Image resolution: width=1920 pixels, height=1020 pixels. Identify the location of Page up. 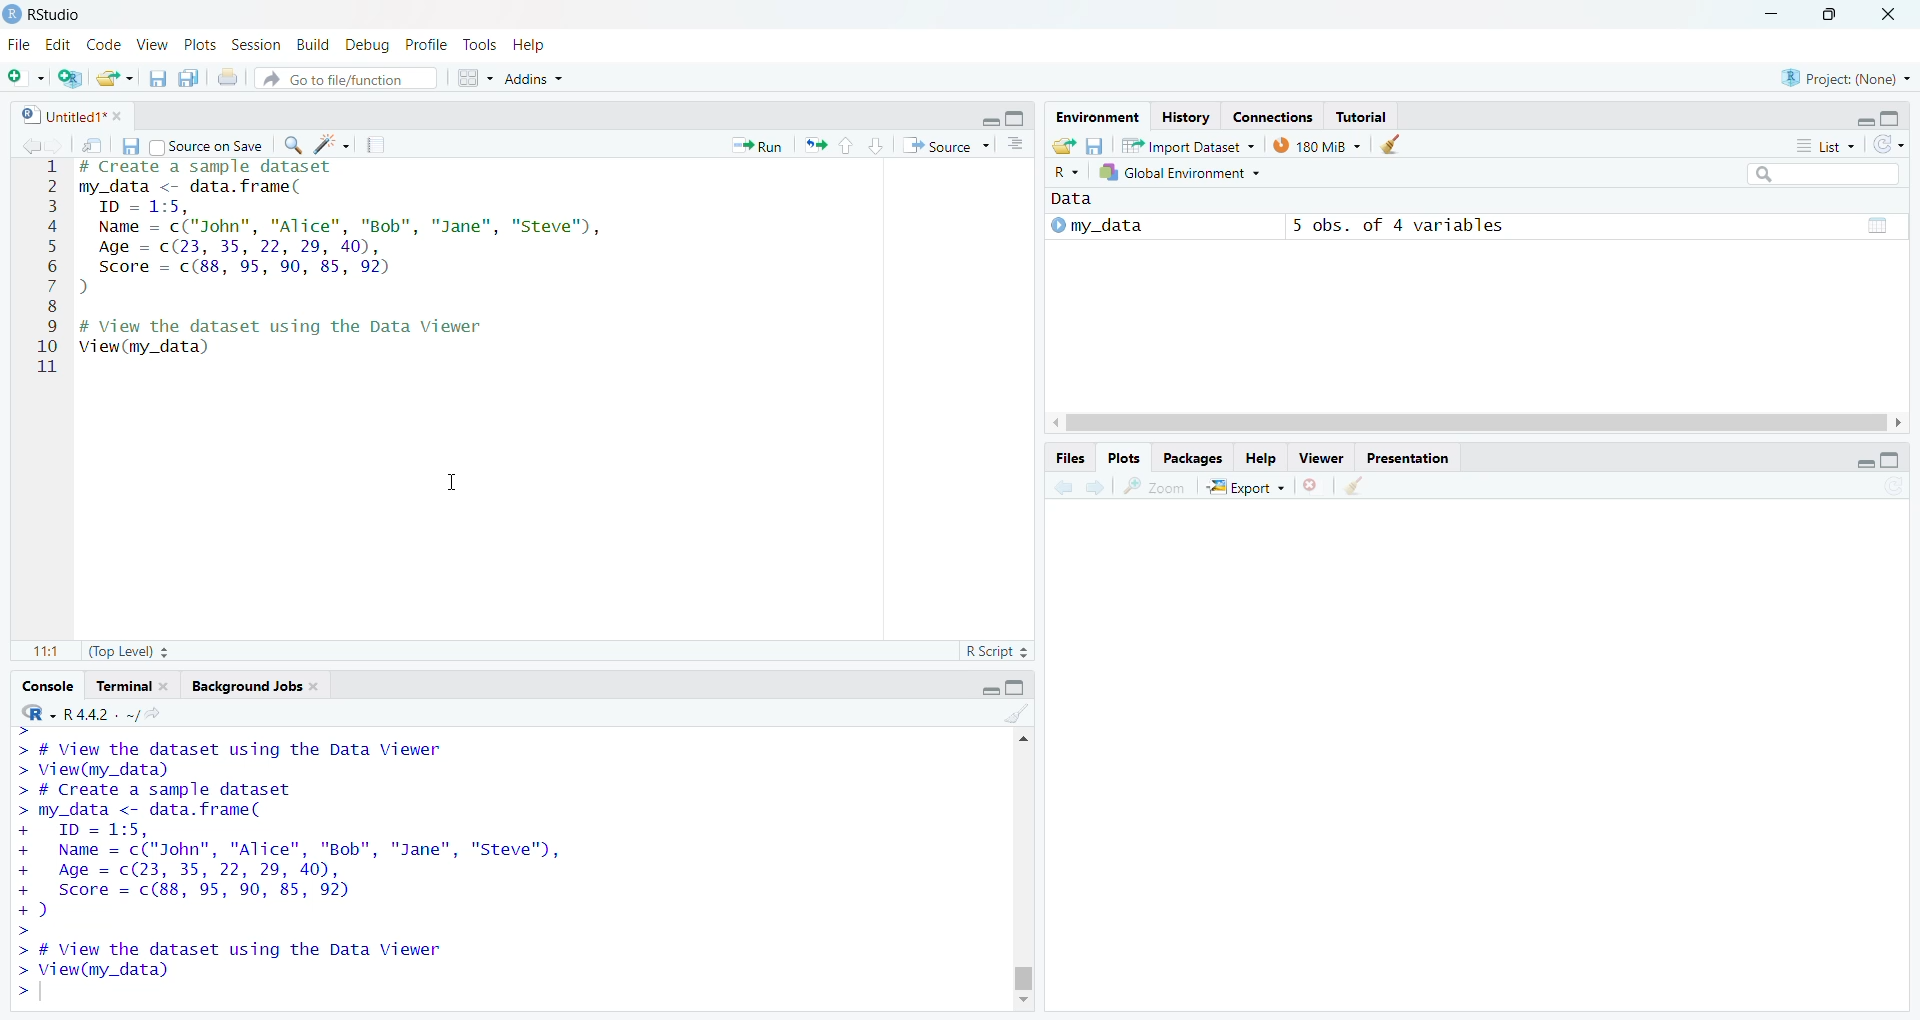
(847, 146).